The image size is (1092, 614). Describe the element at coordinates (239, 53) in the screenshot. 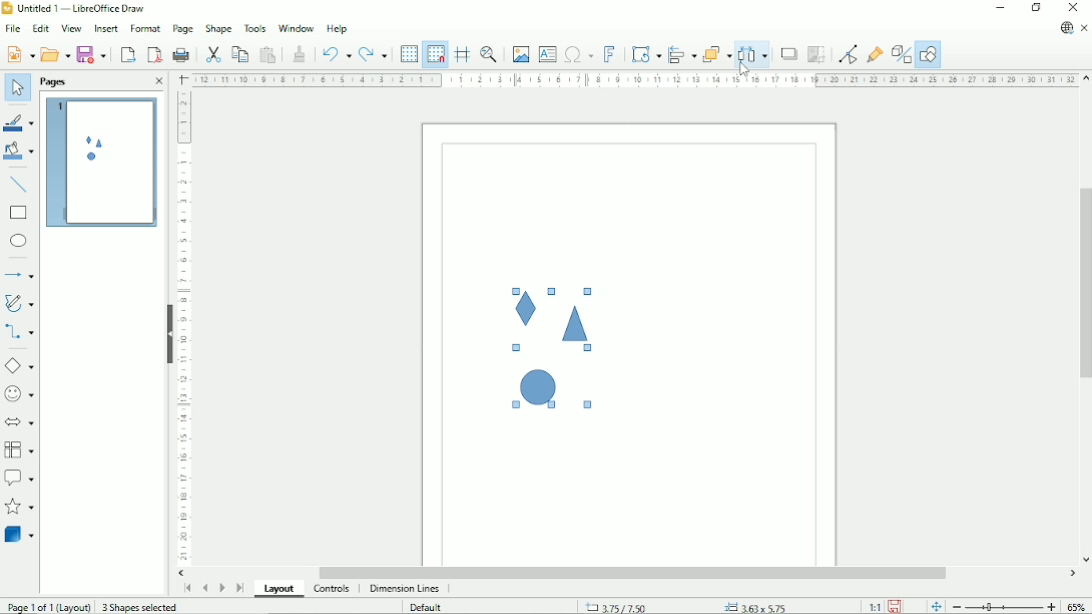

I see `Copy` at that location.